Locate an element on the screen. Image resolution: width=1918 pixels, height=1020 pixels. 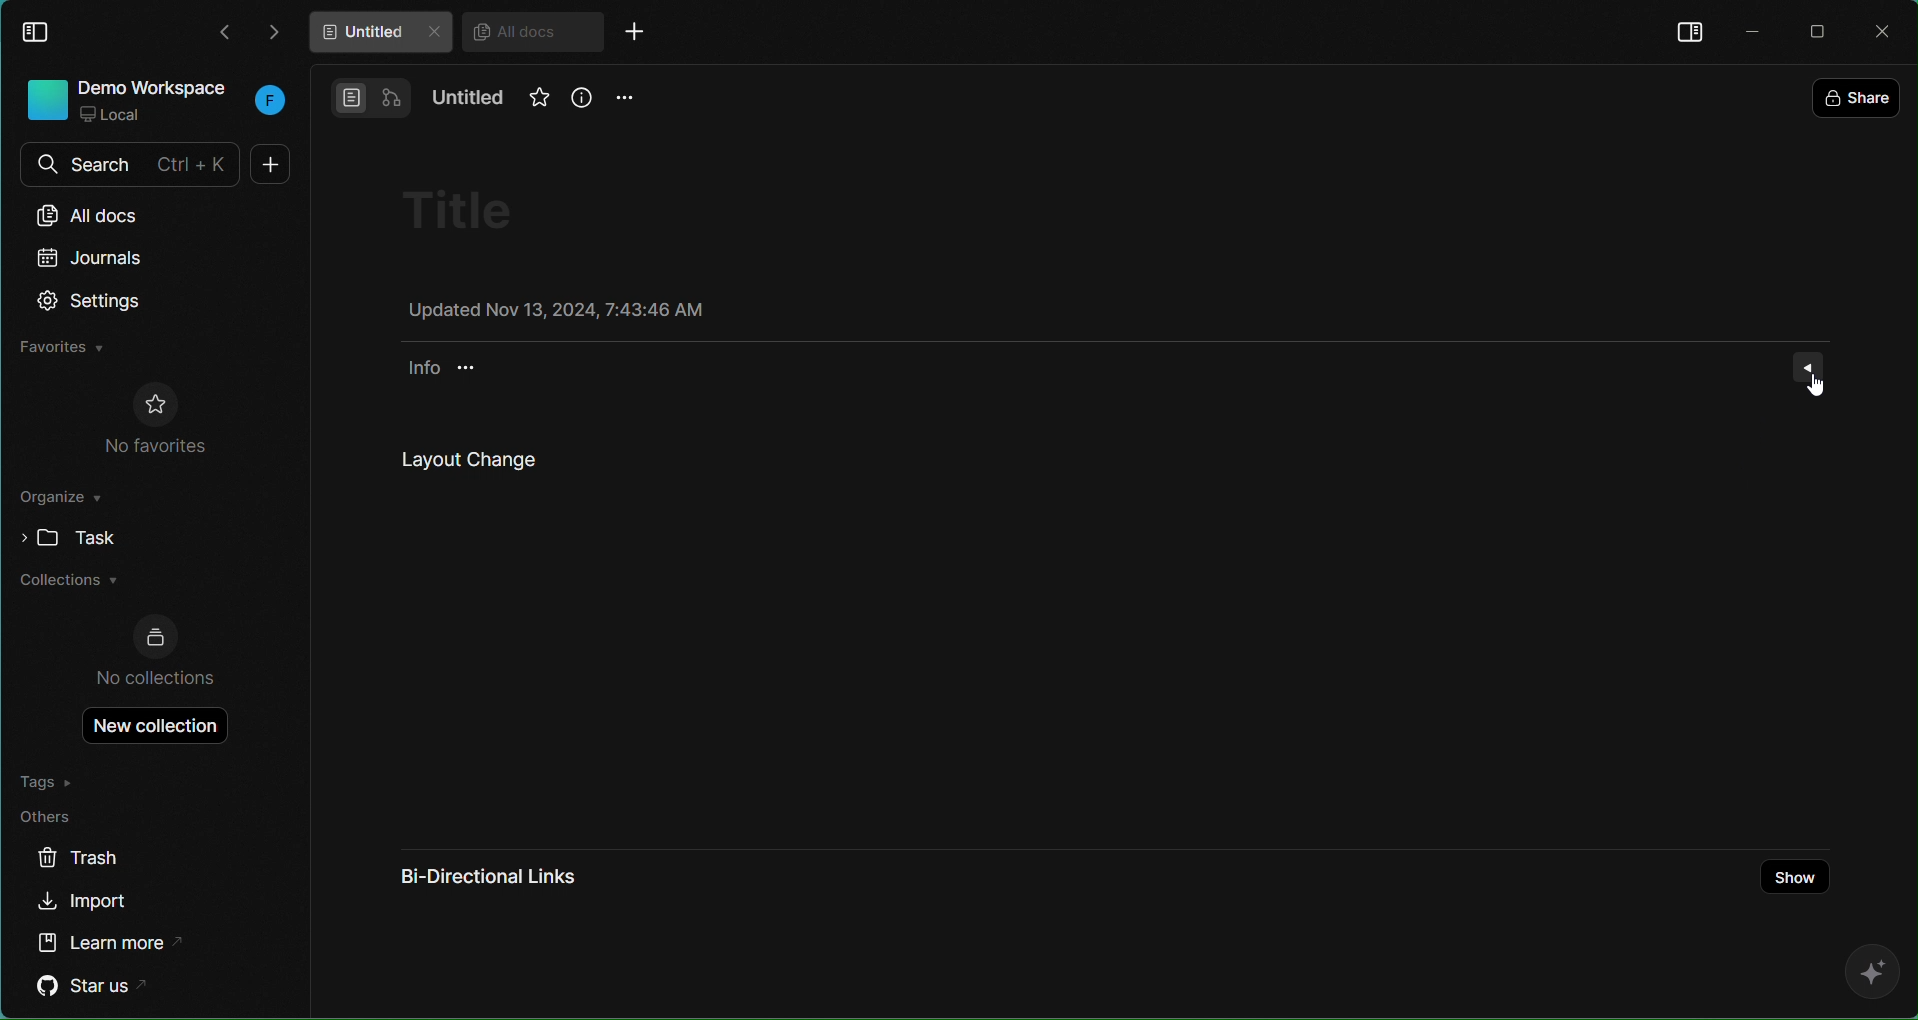
icon is located at coordinates (1864, 973).